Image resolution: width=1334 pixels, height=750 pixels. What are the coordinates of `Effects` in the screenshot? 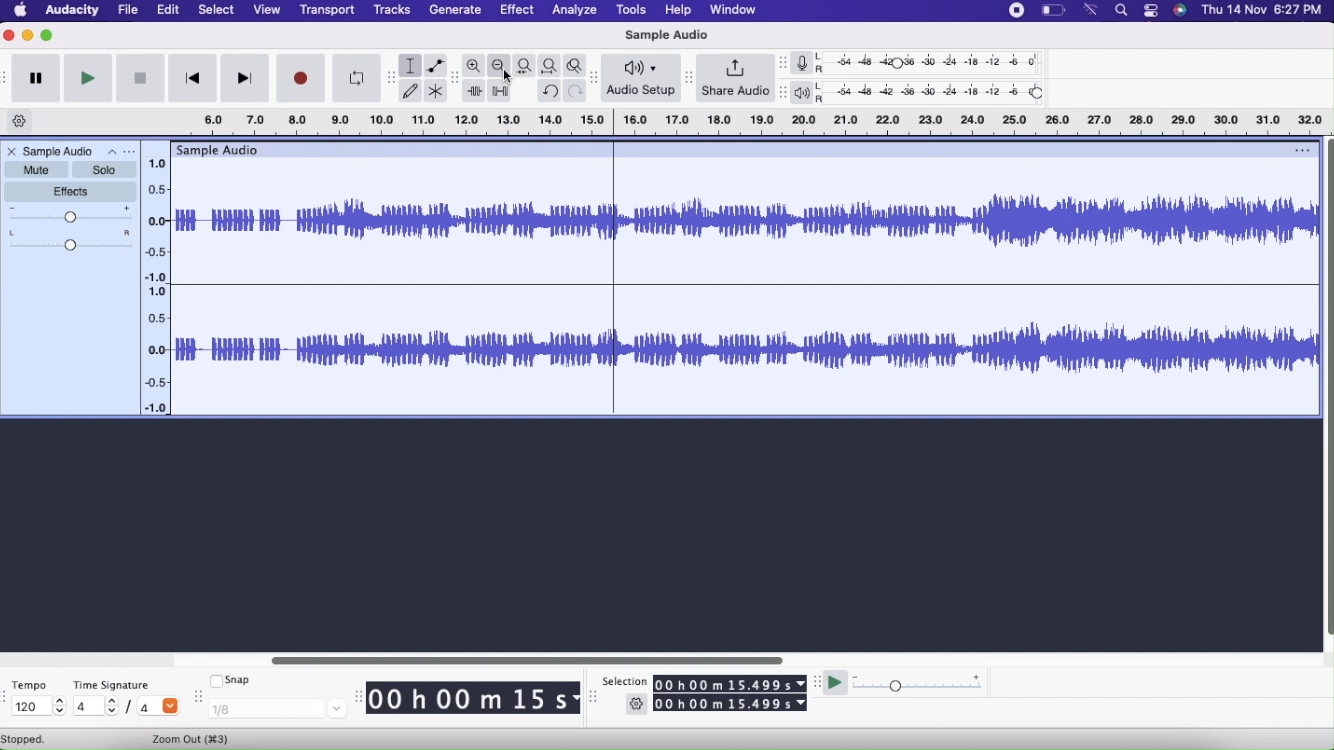 It's located at (72, 192).